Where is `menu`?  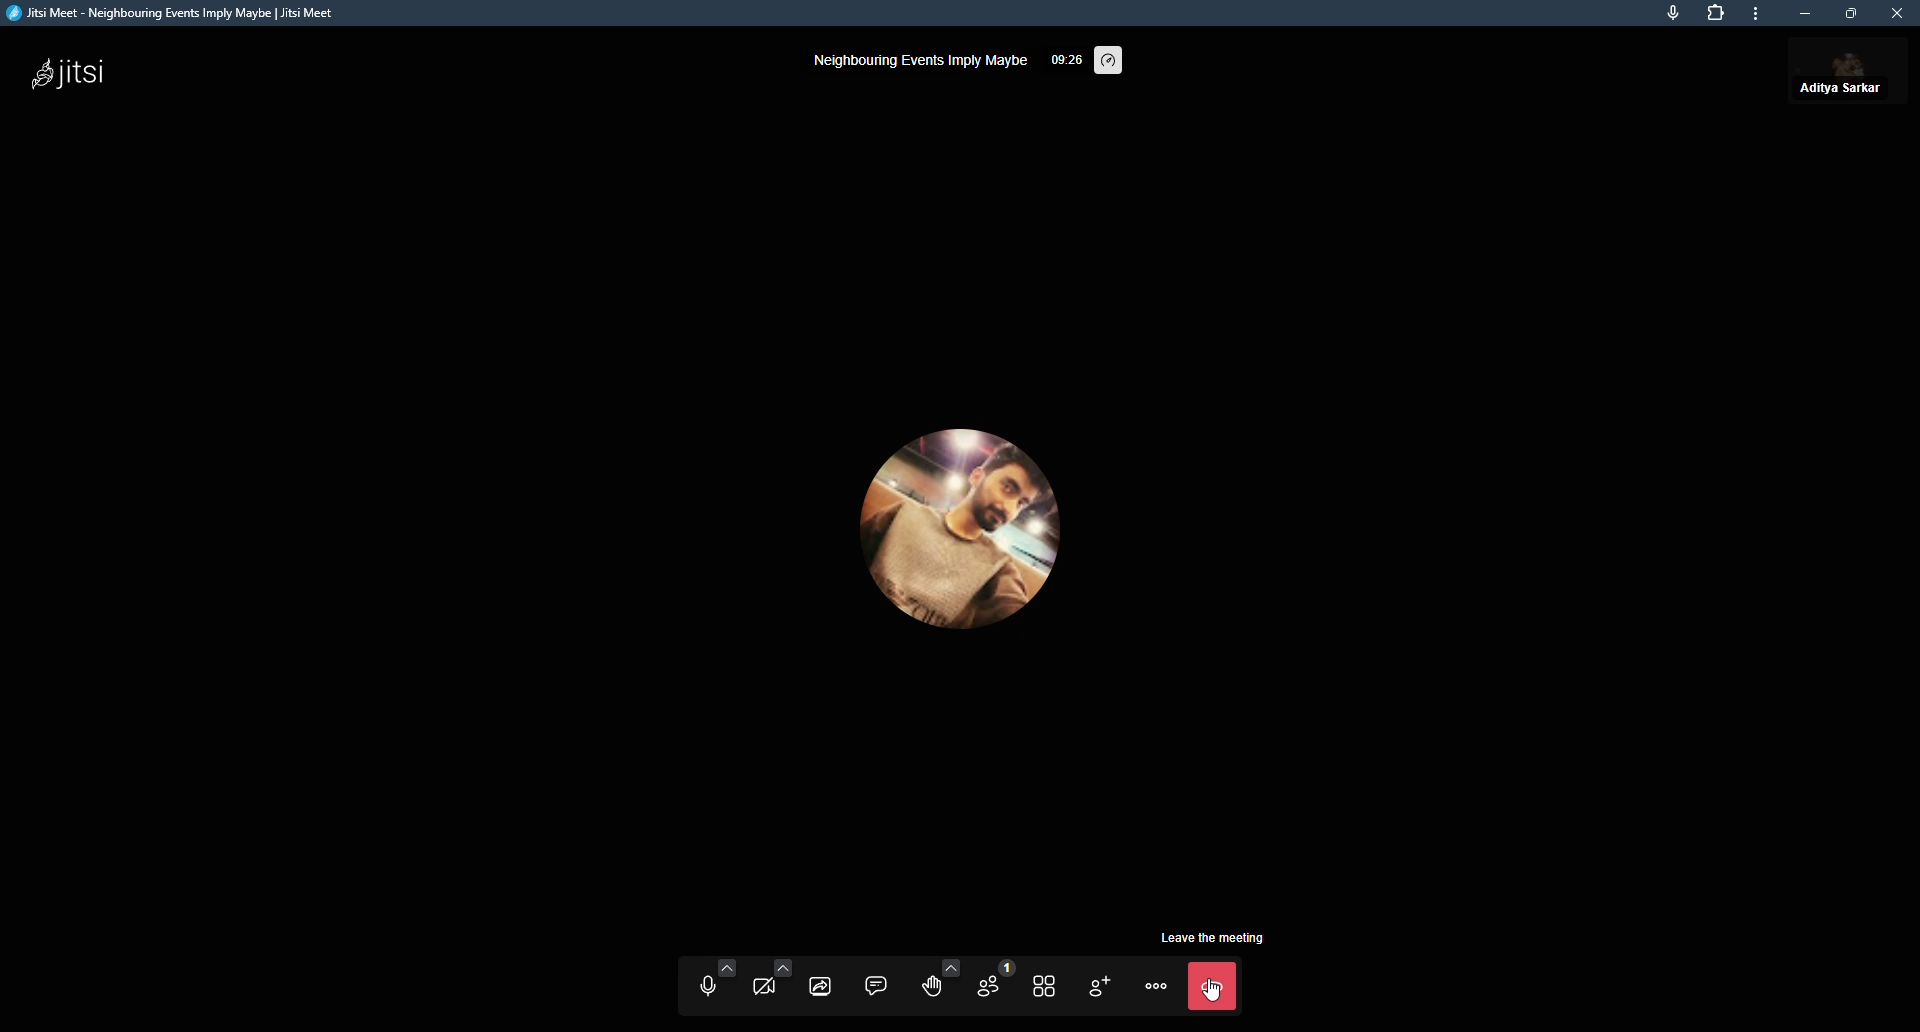 menu is located at coordinates (1762, 15).